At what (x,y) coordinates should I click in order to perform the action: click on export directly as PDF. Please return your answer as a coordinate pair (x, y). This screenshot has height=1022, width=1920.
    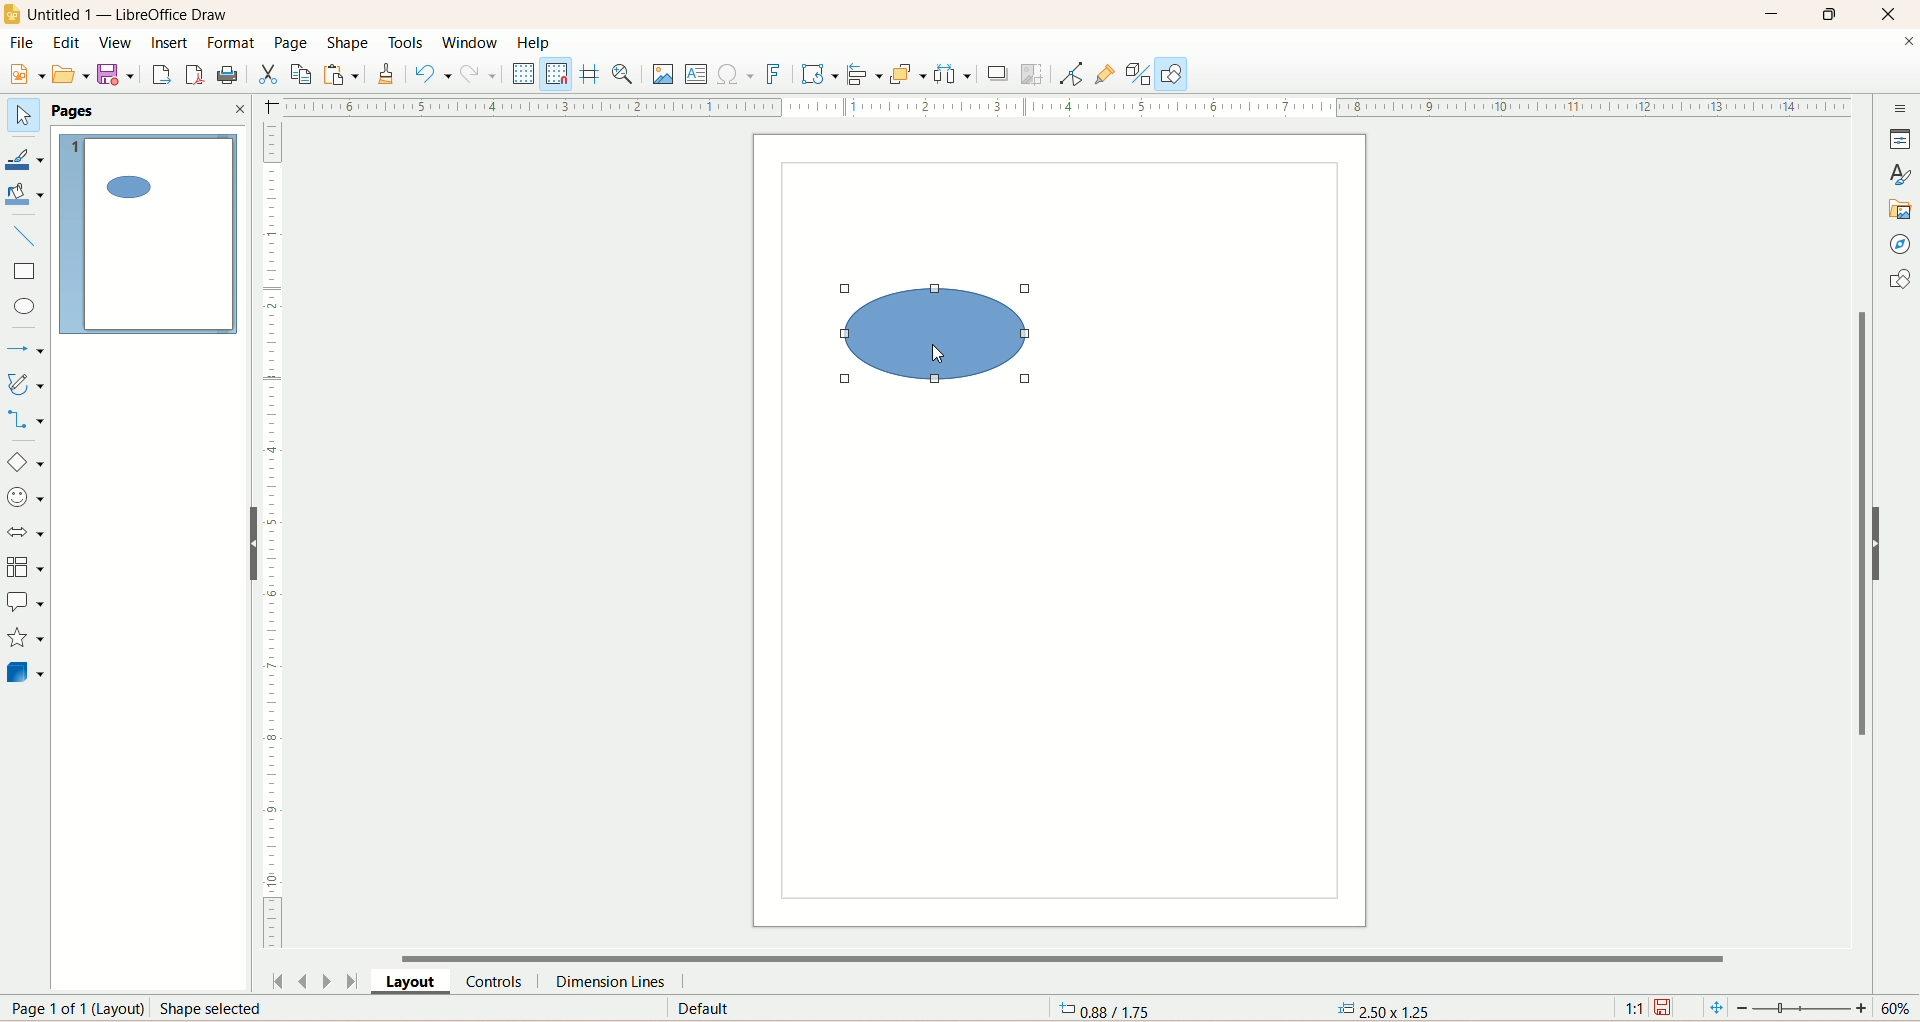
    Looking at the image, I should click on (196, 74).